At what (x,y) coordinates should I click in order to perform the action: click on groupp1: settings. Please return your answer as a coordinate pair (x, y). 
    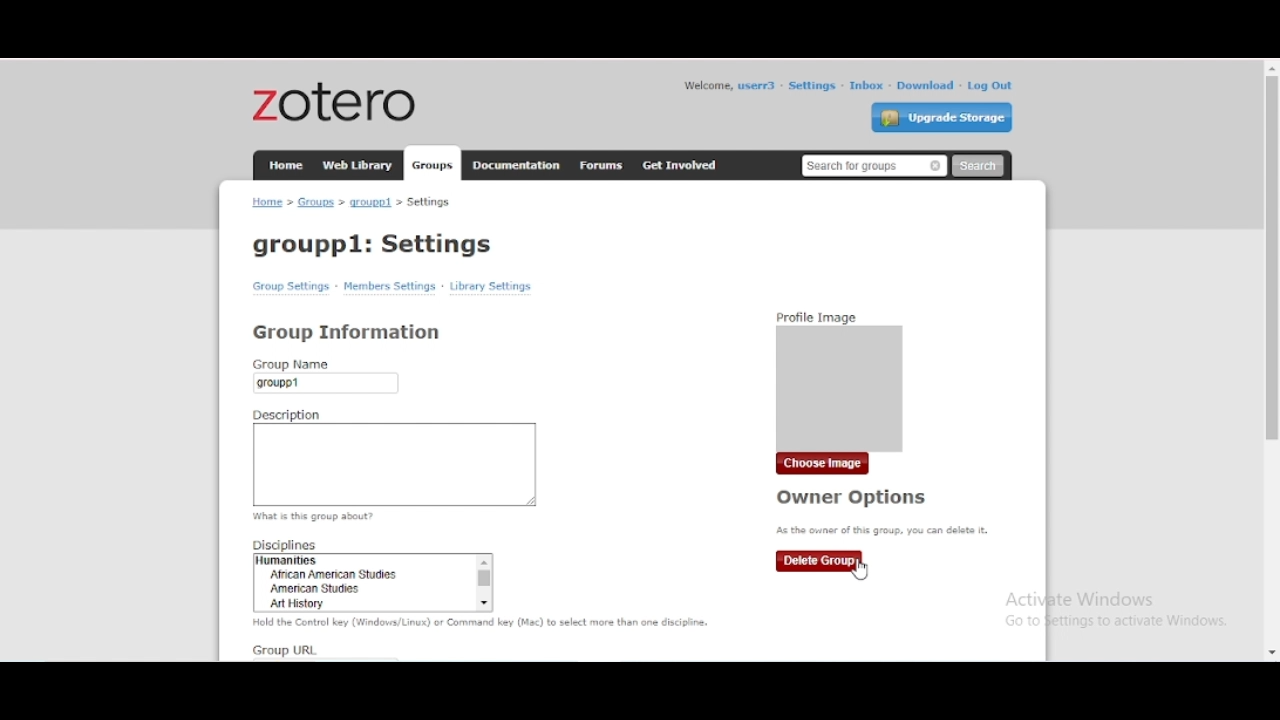
    Looking at the image, I should click on (374, 245).